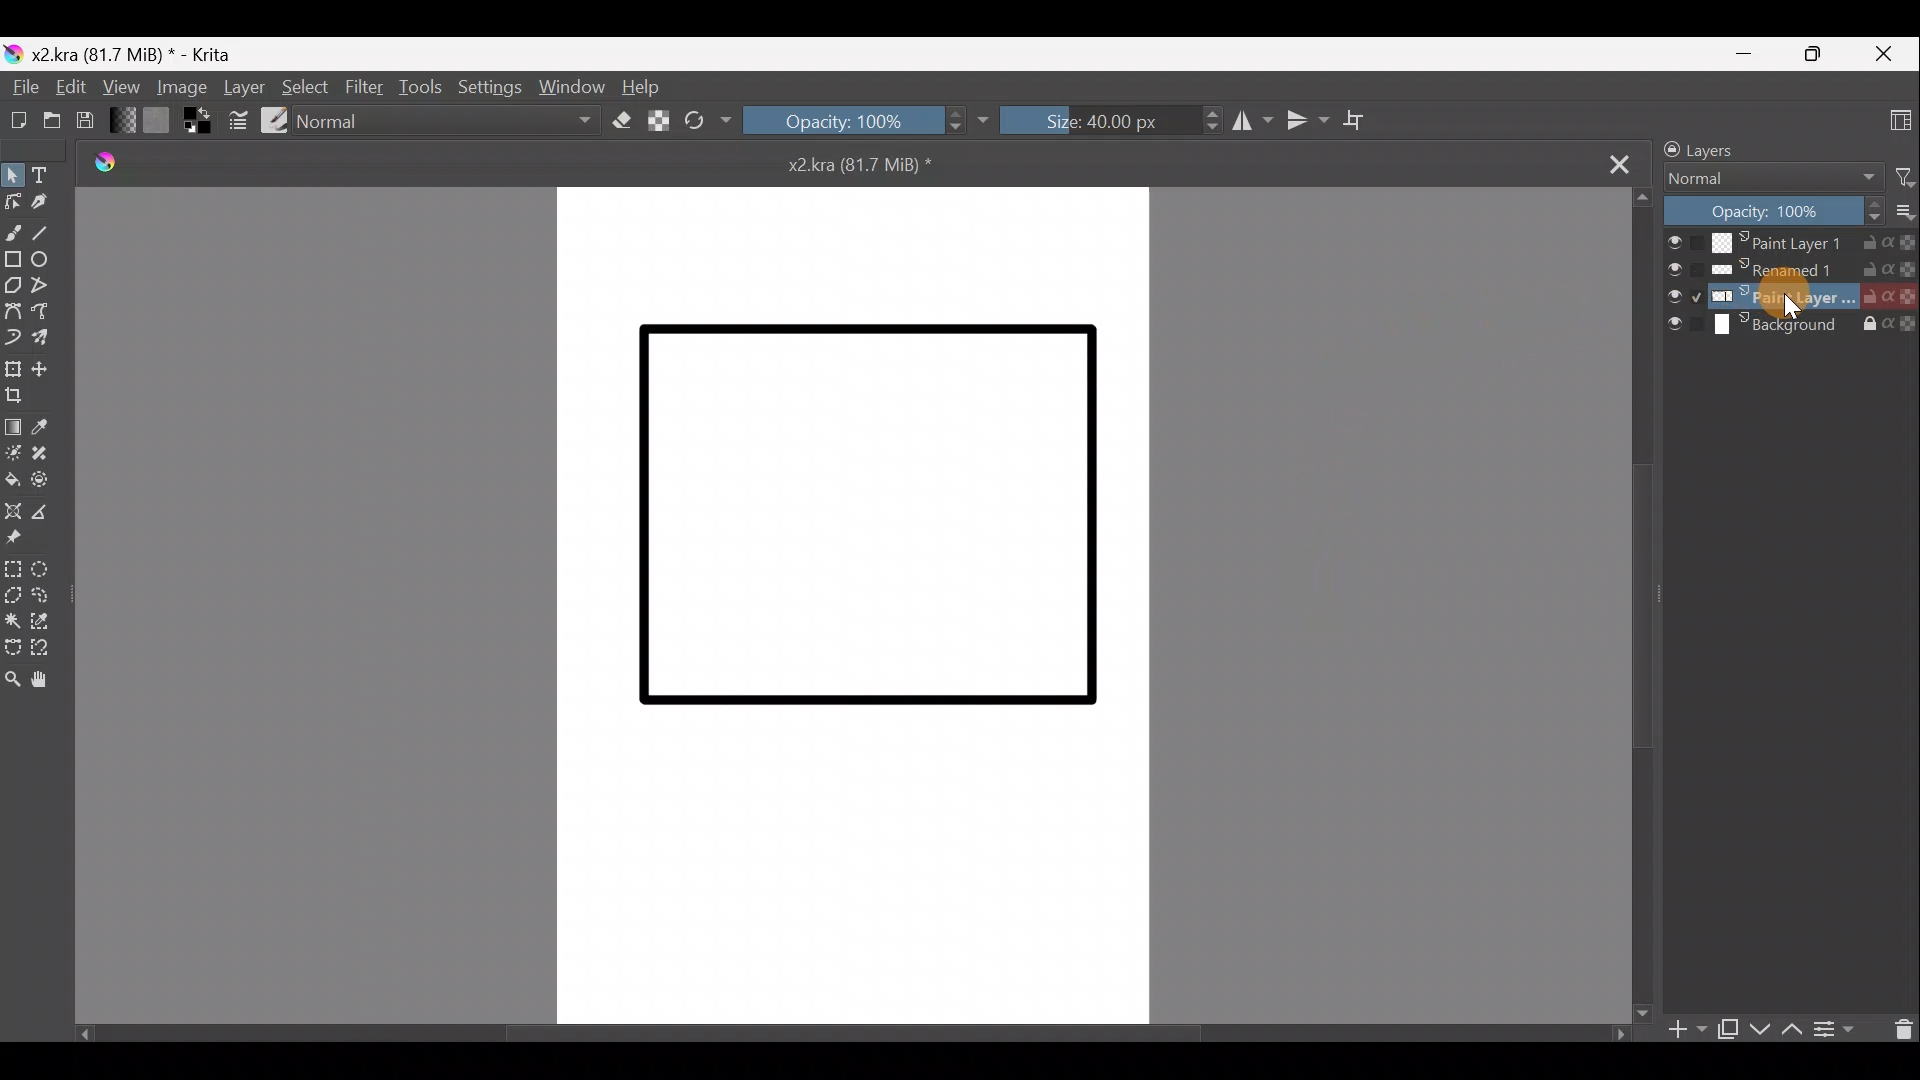 The height and width of the screenshot is (1080, 1920). Describe the element at coordinates (177, 86) in the screenshot. I see `Image` at that location.